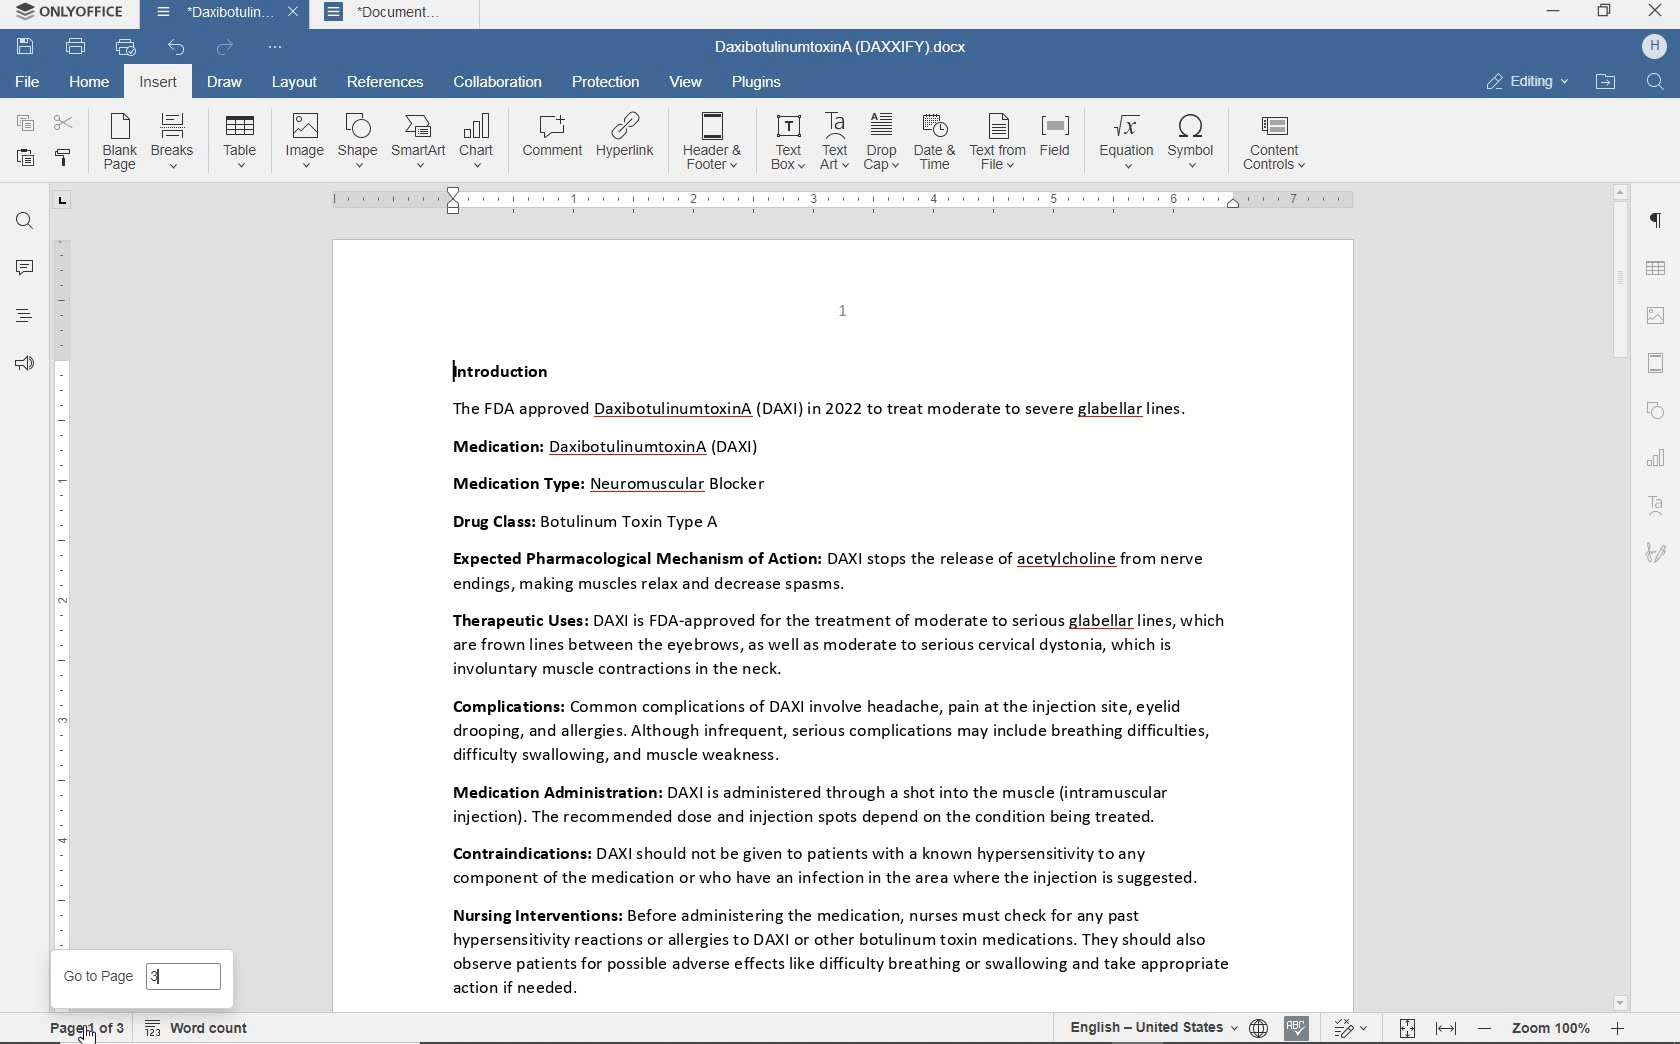 The height and width of the screenshot is (1044, 1680). I want to click on plugins, so click(761, 81).